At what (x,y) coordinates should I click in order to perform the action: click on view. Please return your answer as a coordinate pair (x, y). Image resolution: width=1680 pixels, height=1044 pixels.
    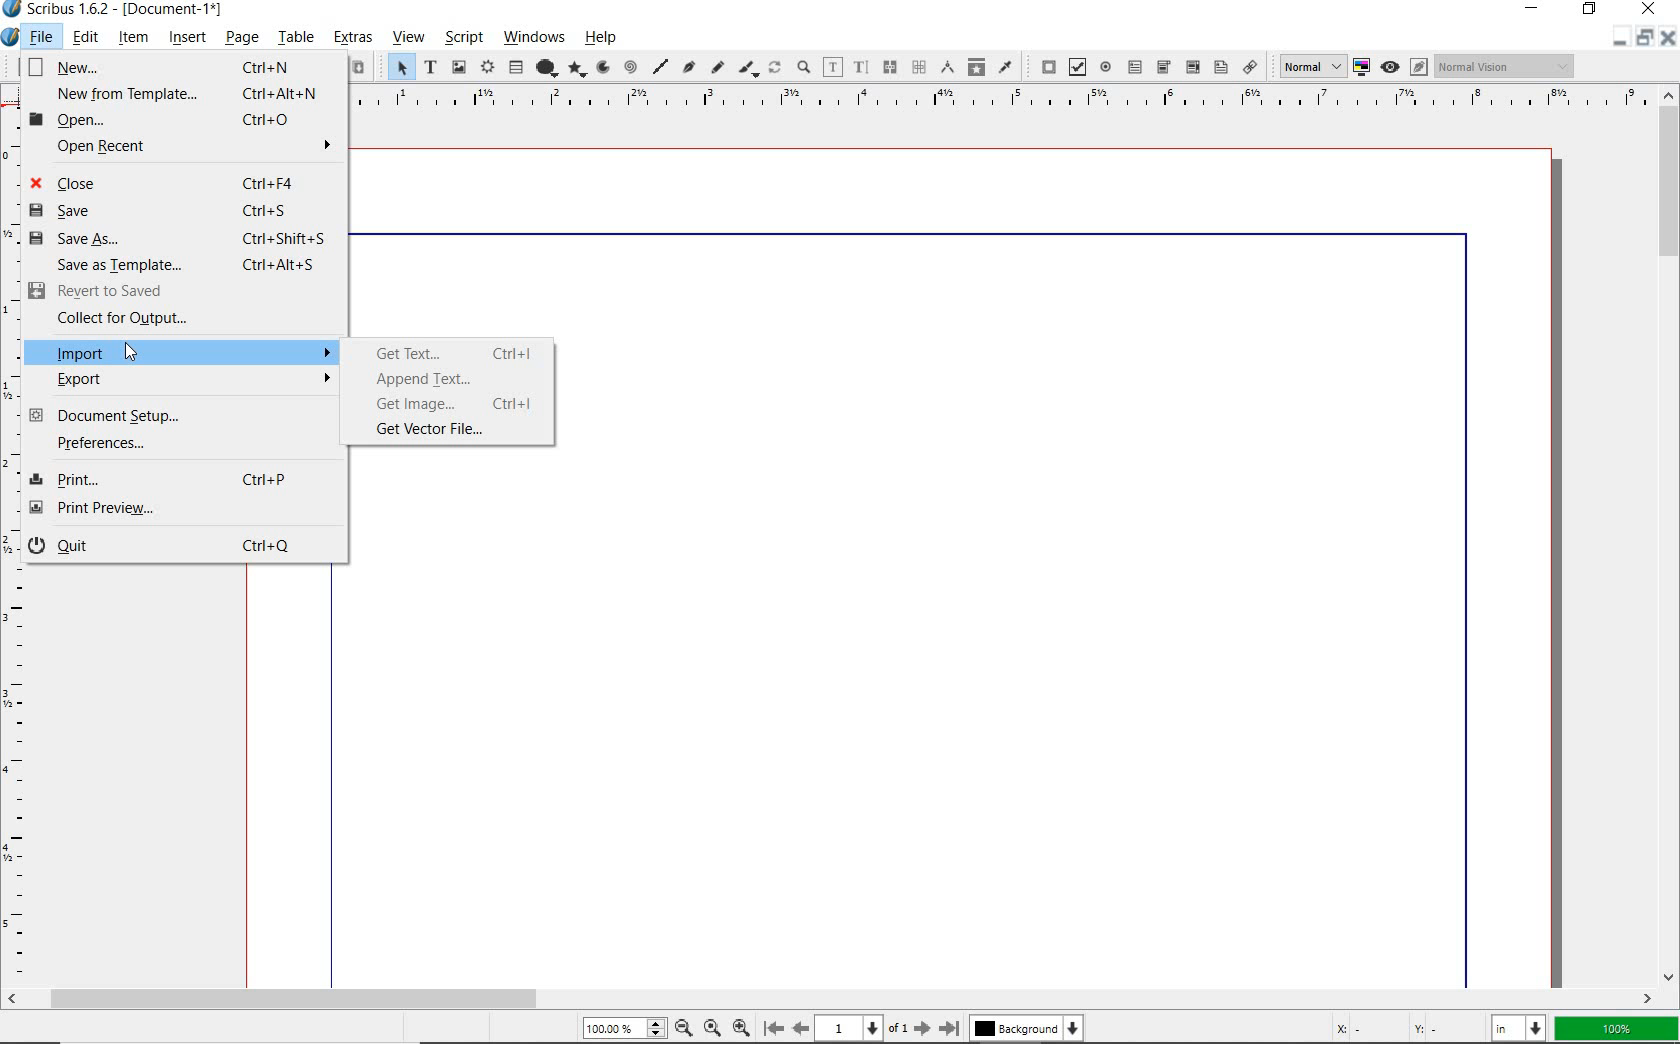
    Looking at the image, I should click on (407, 38).